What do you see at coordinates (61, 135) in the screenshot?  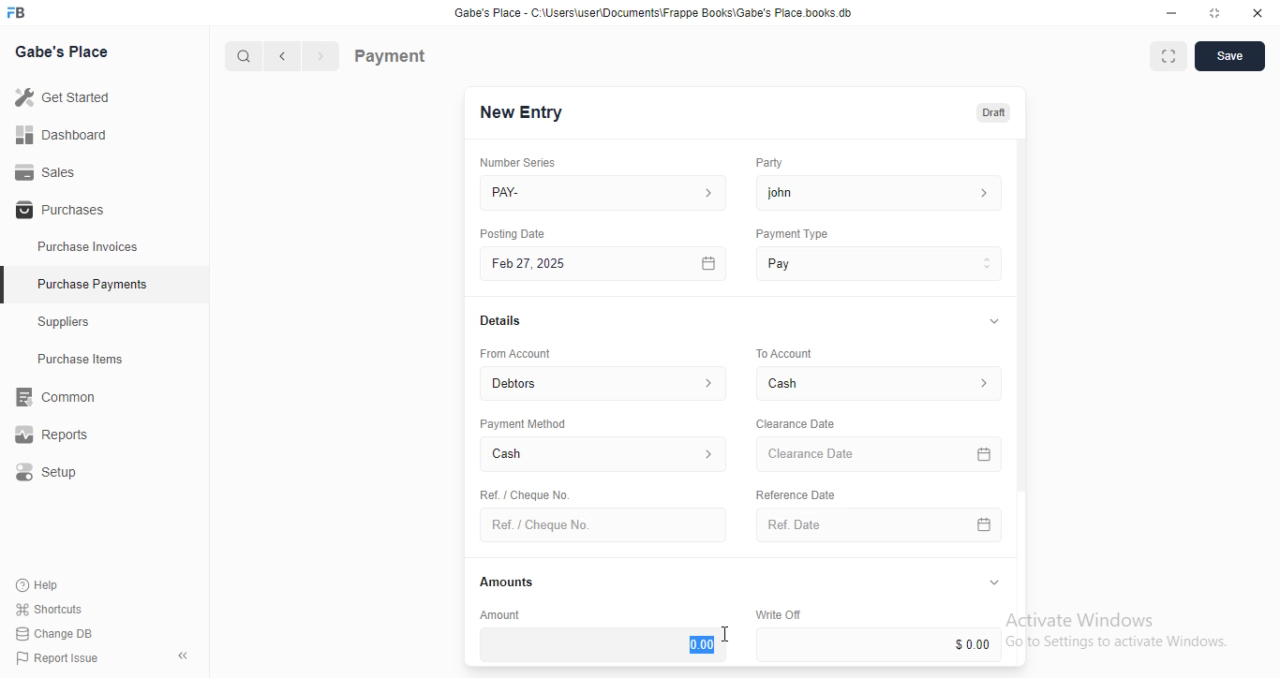 I see `Dashboard` at bounding box center [61, 135].